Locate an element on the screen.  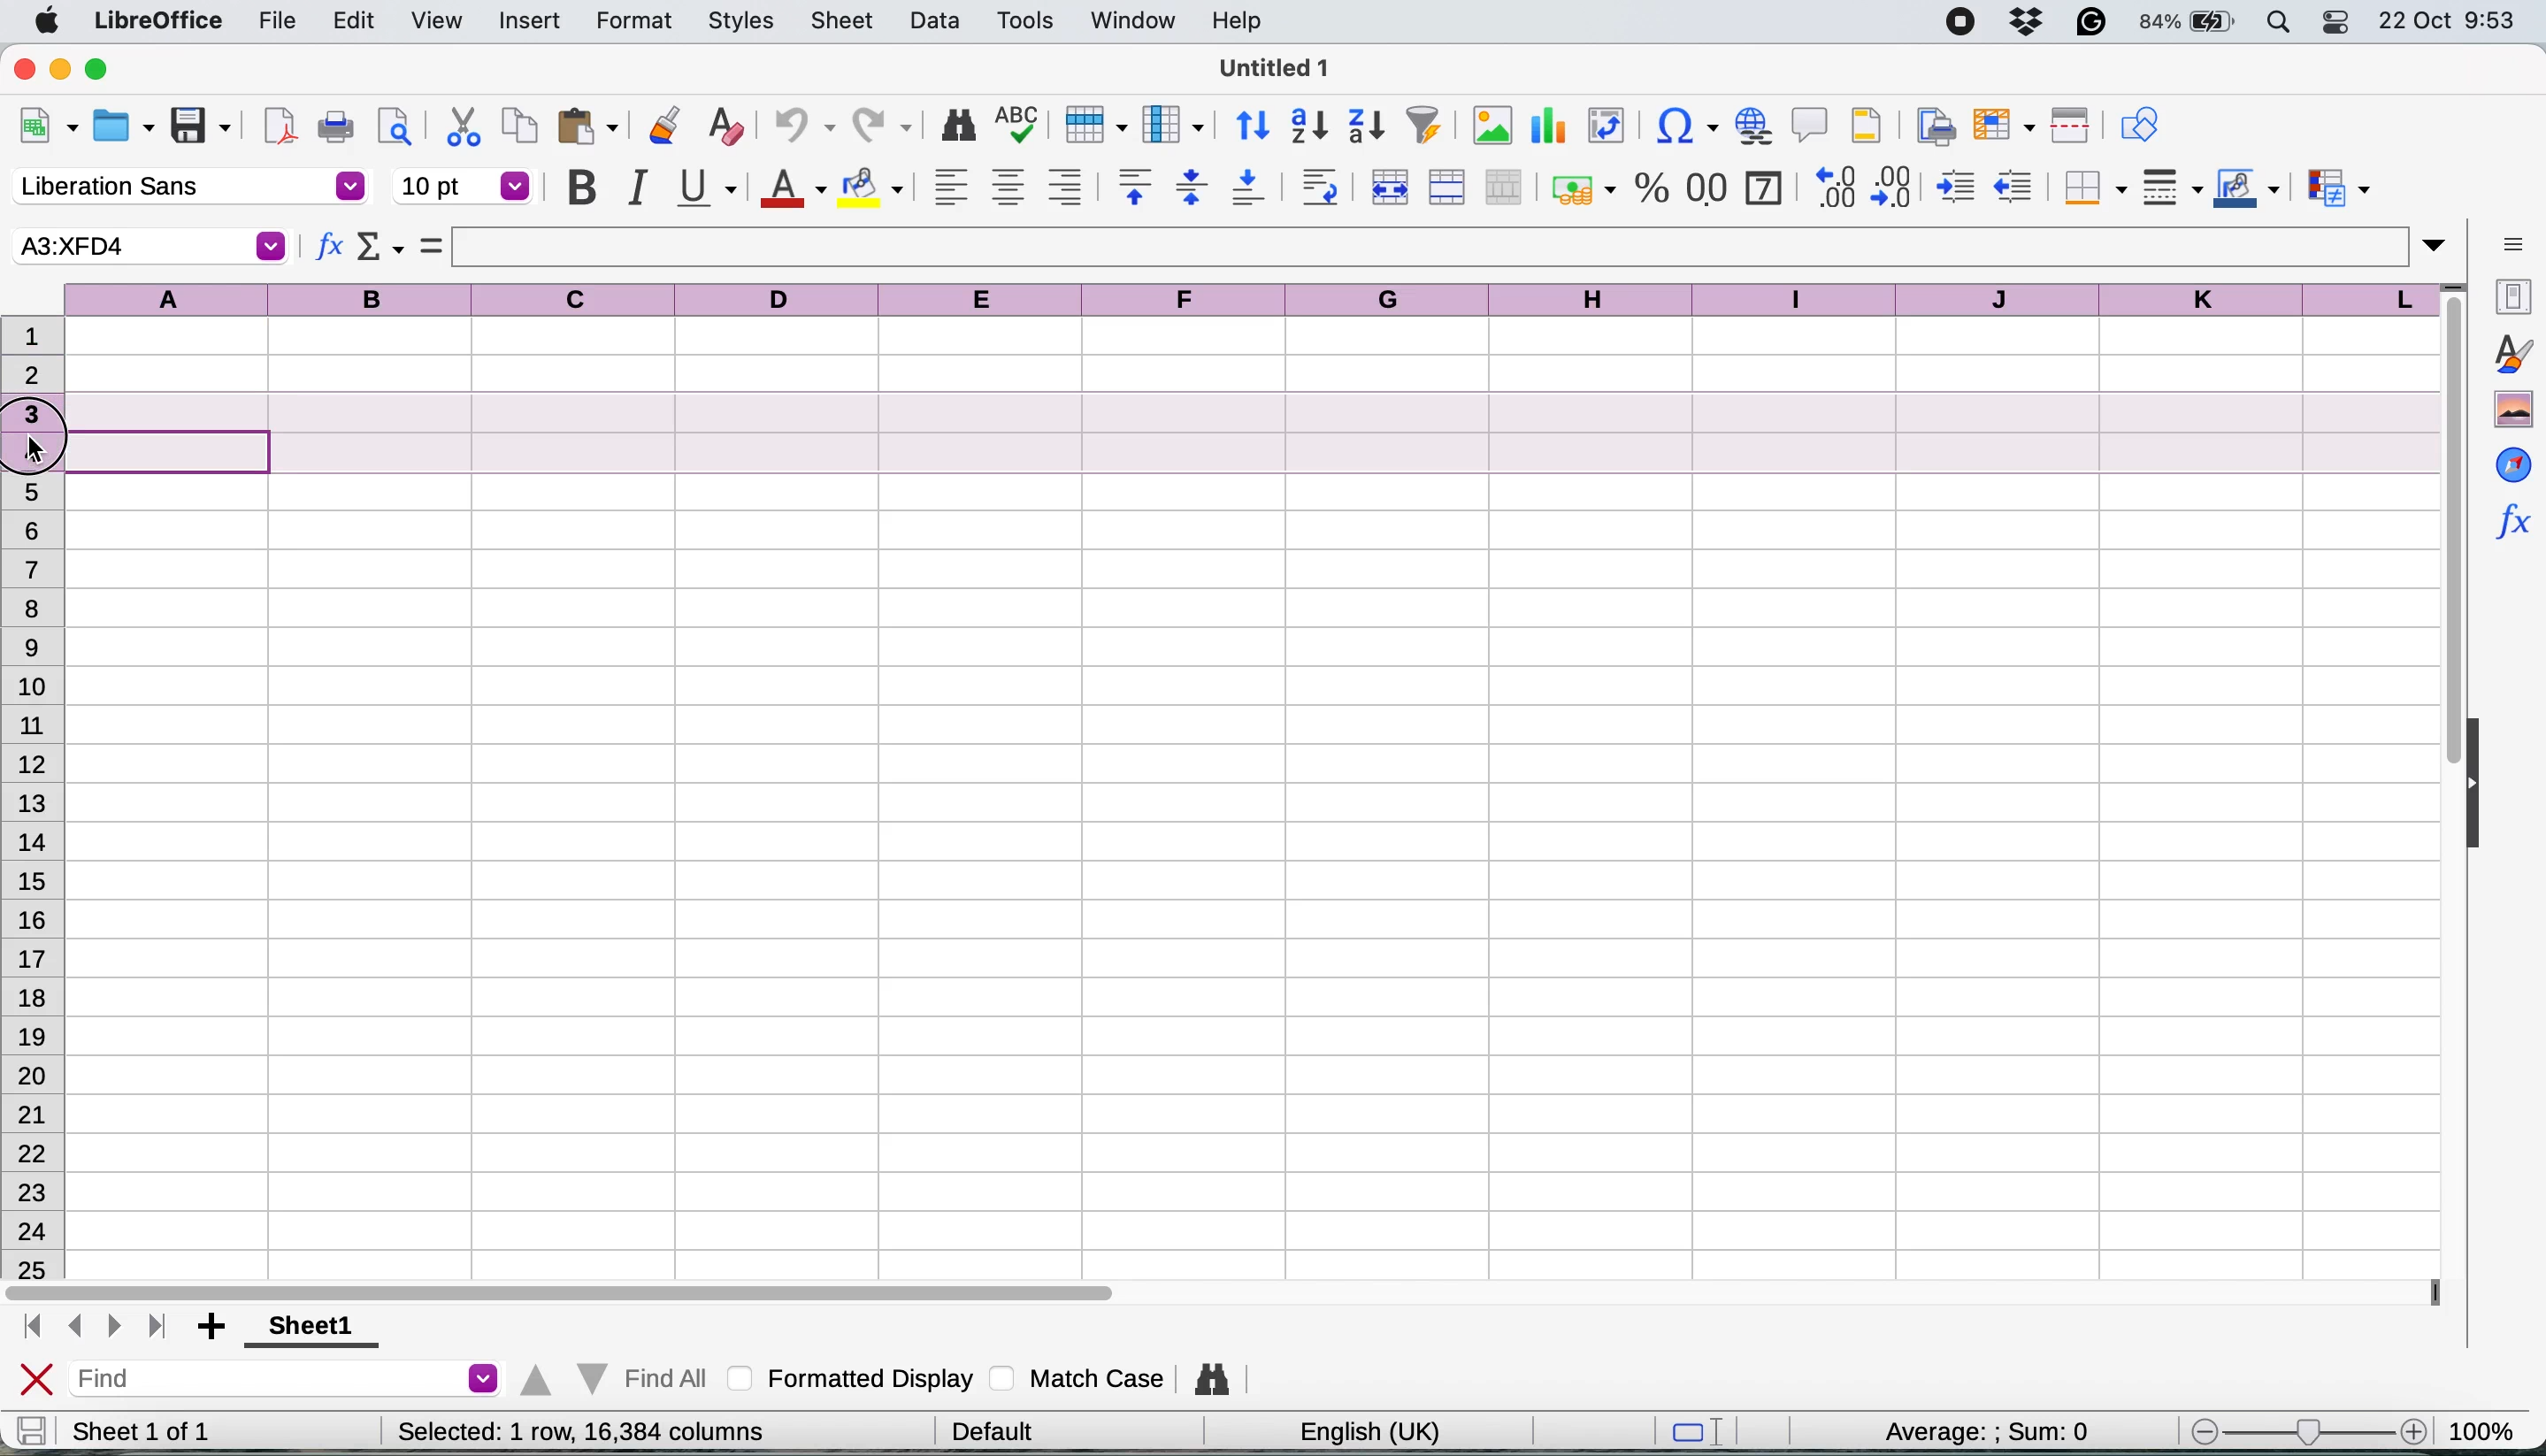
dropbox is located at coordinates (2033, 21).